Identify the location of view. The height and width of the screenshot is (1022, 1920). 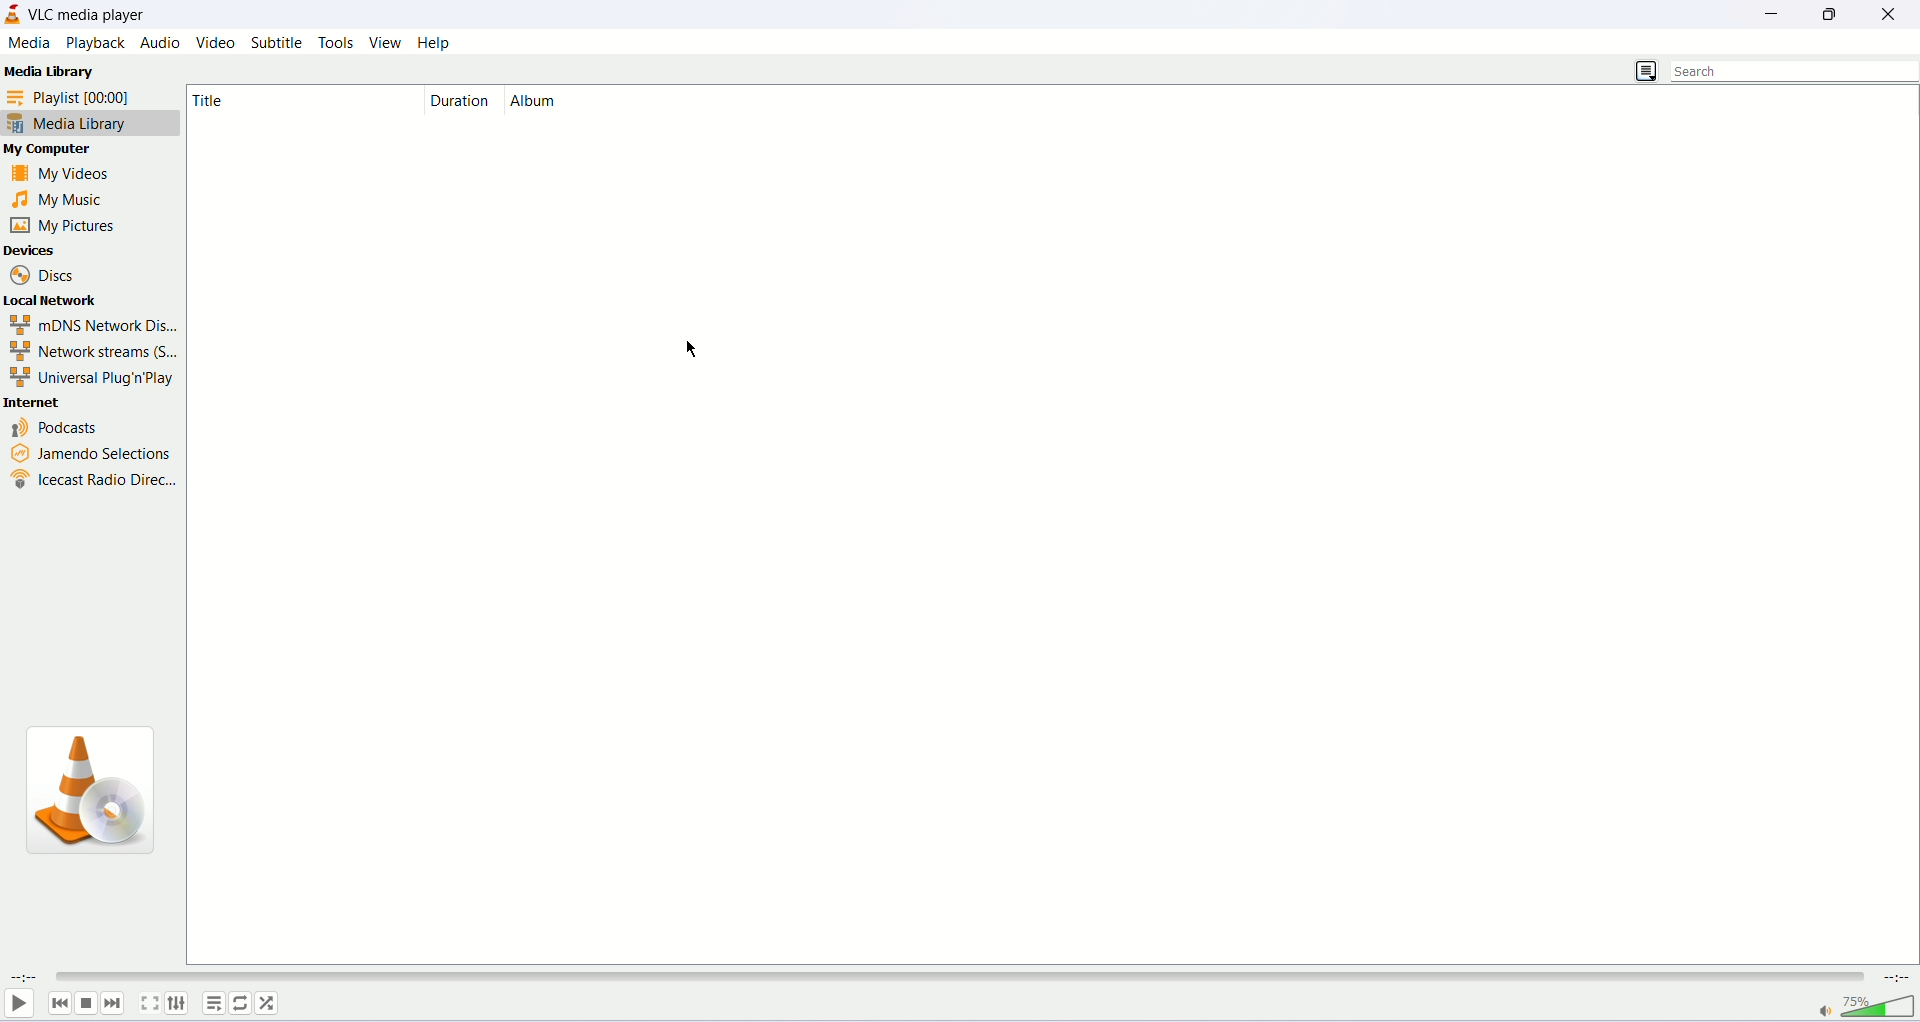
(386, 40).